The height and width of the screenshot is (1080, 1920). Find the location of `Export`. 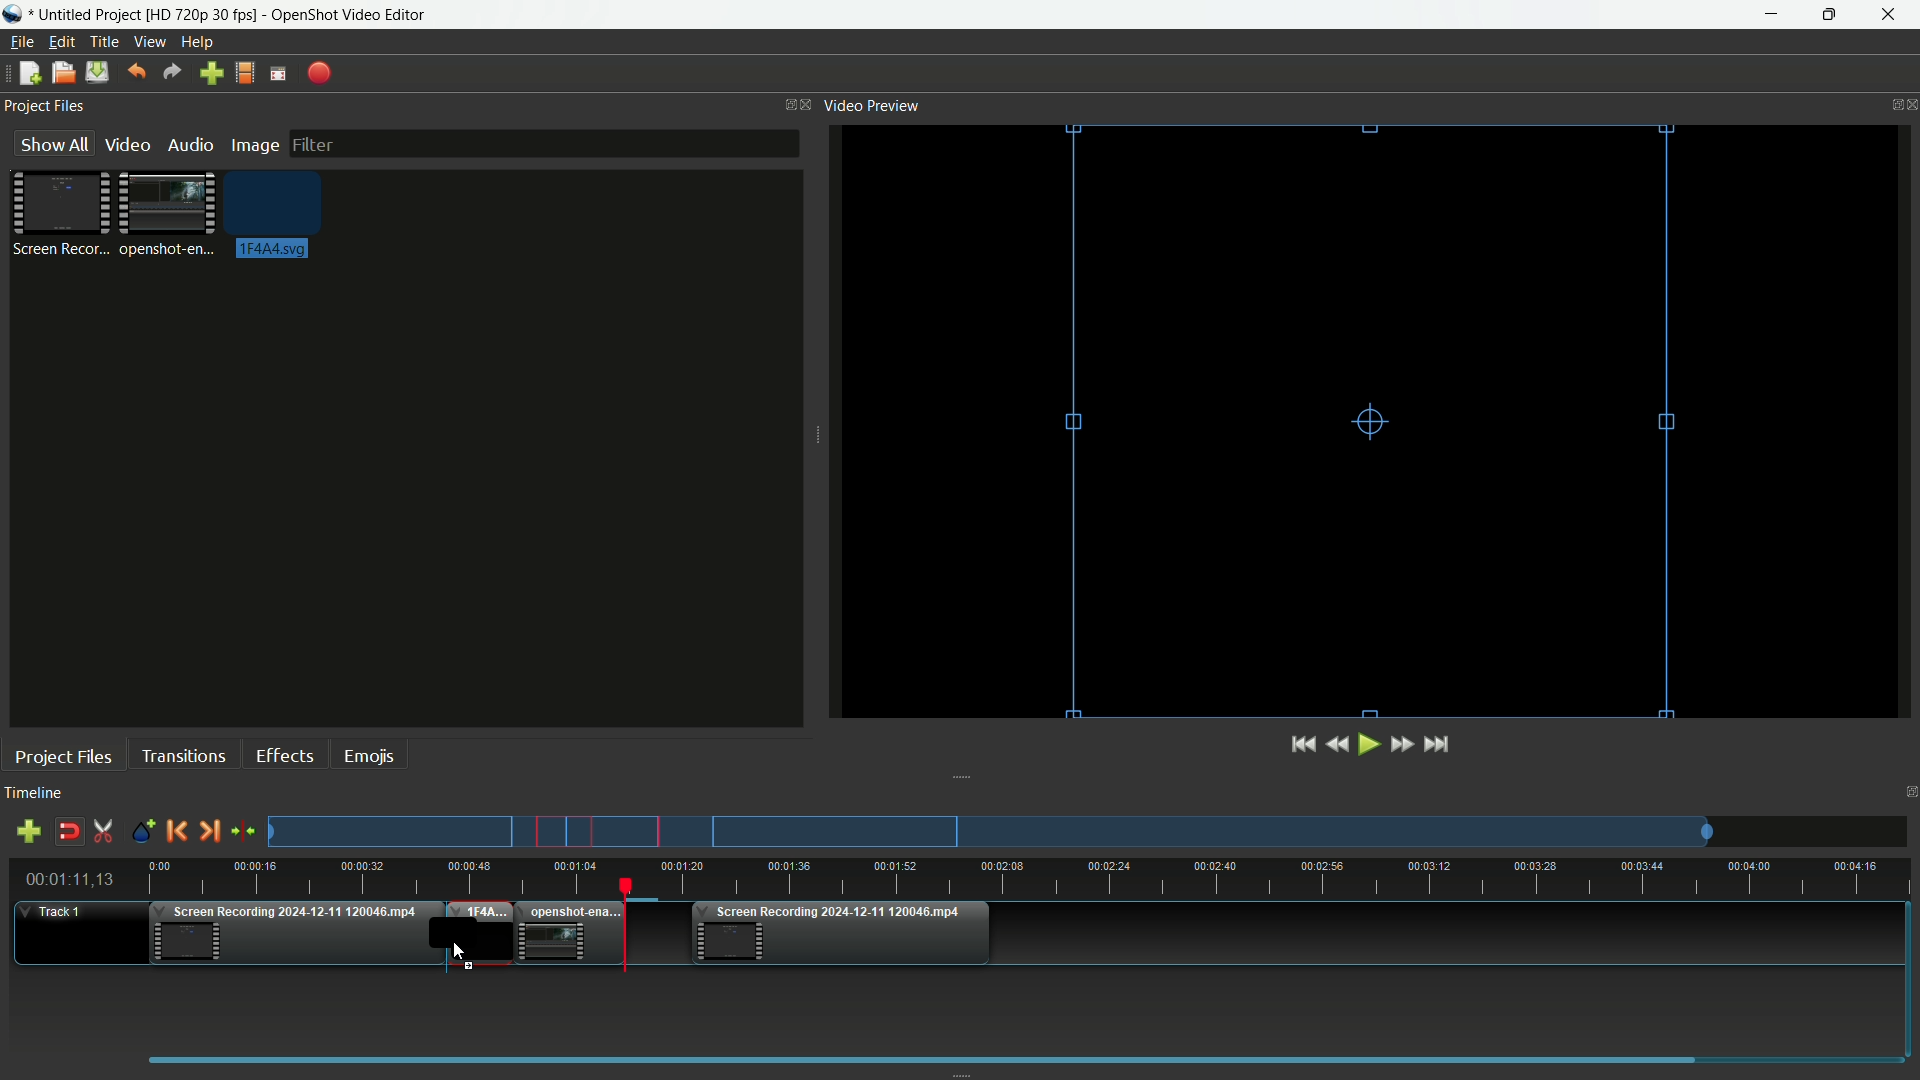

Export is located at coordinates (320, 74).